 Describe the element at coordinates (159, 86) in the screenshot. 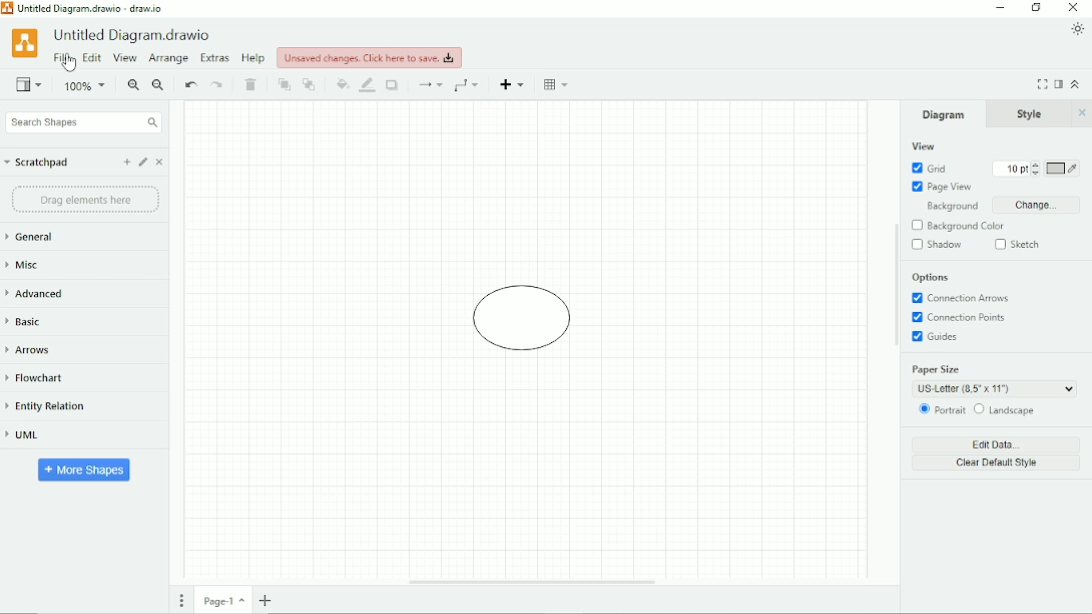

I see `Zoom Out` at that location.